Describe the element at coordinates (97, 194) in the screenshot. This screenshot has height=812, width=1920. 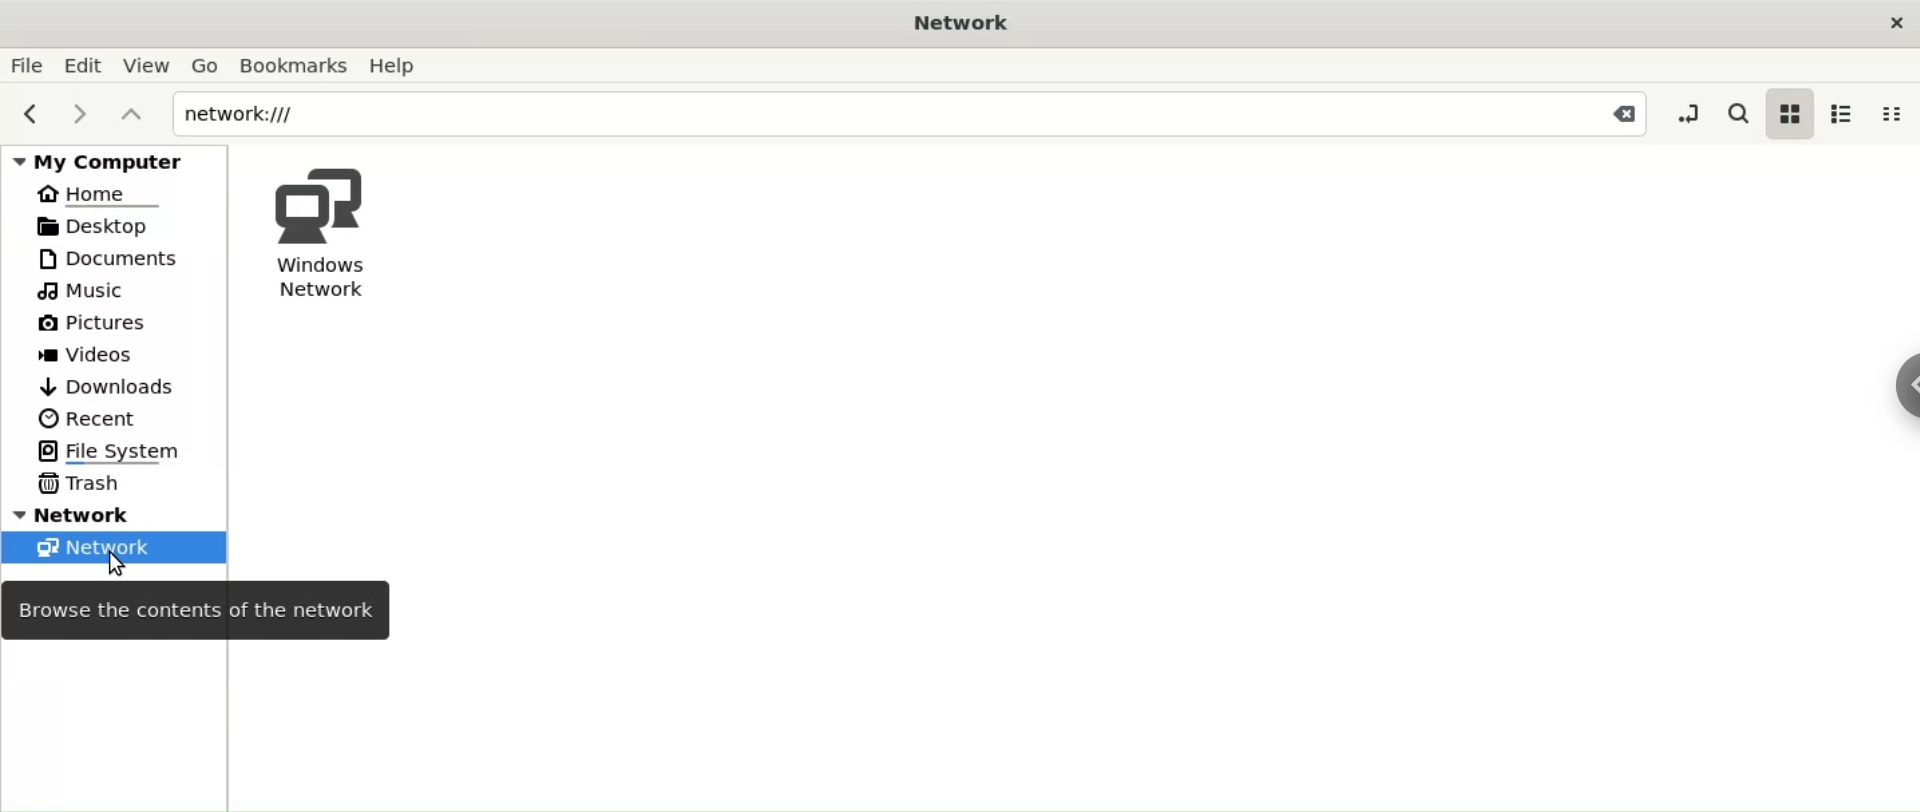
I see `Home` at that location.